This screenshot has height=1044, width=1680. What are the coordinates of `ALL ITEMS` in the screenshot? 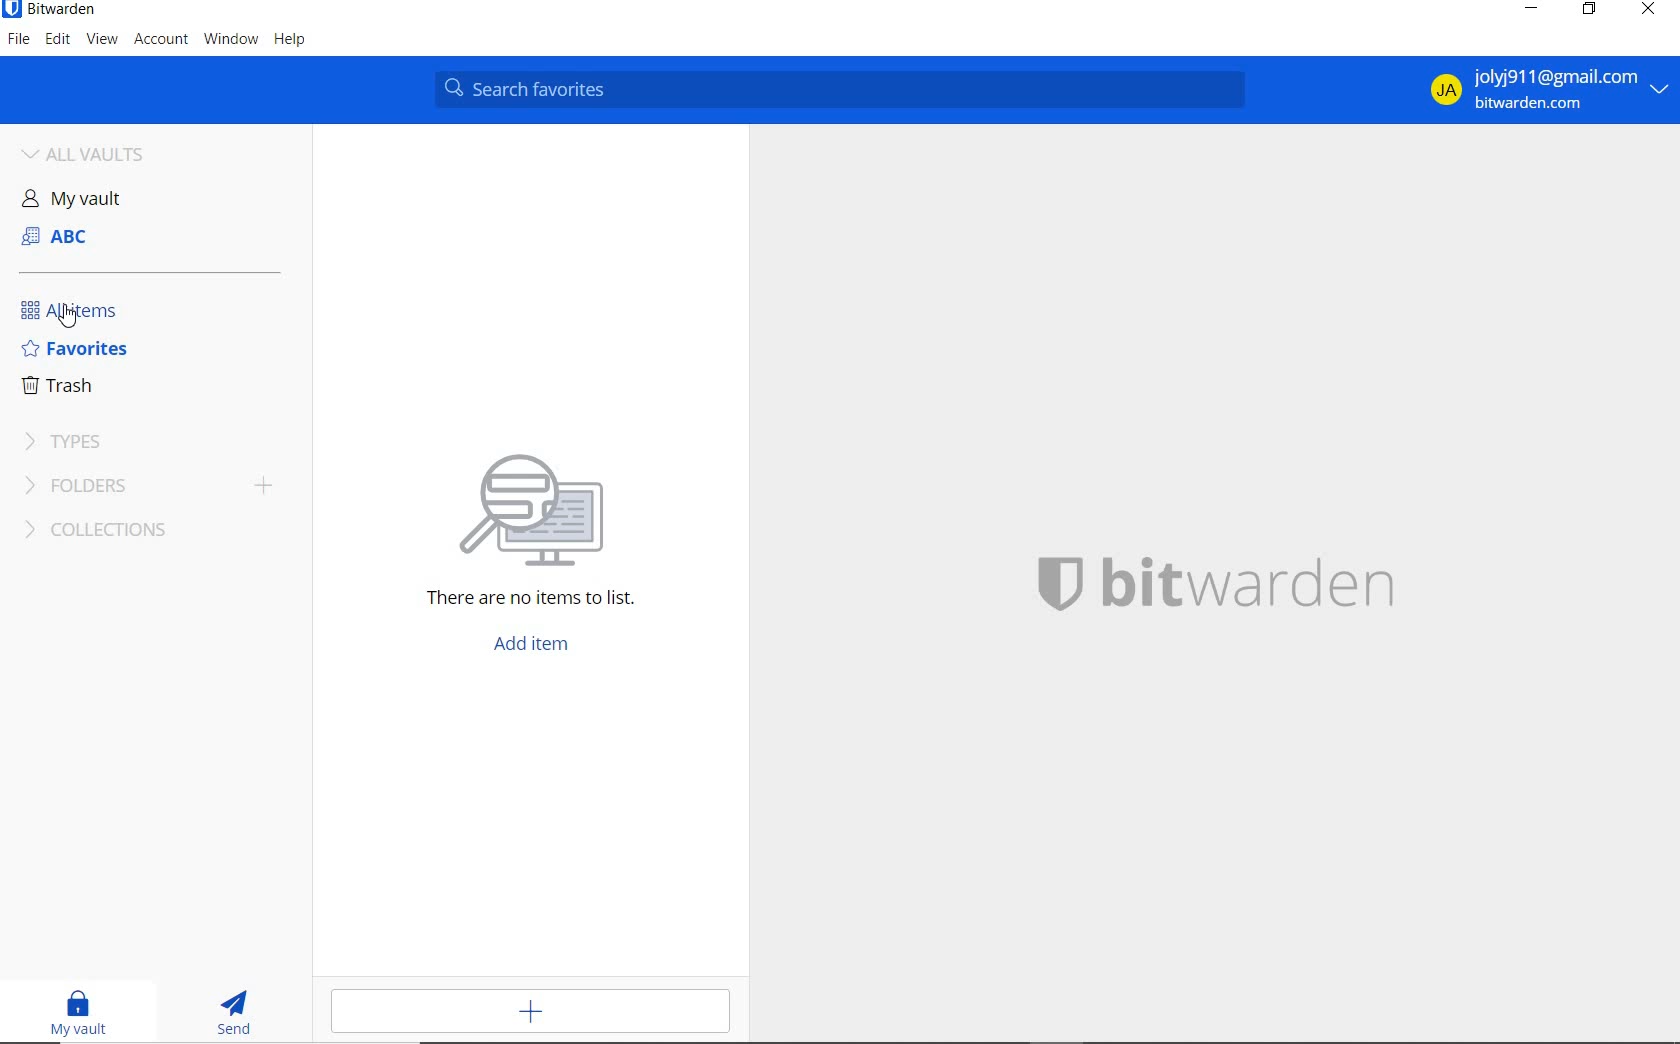 It's located at (77, 310).